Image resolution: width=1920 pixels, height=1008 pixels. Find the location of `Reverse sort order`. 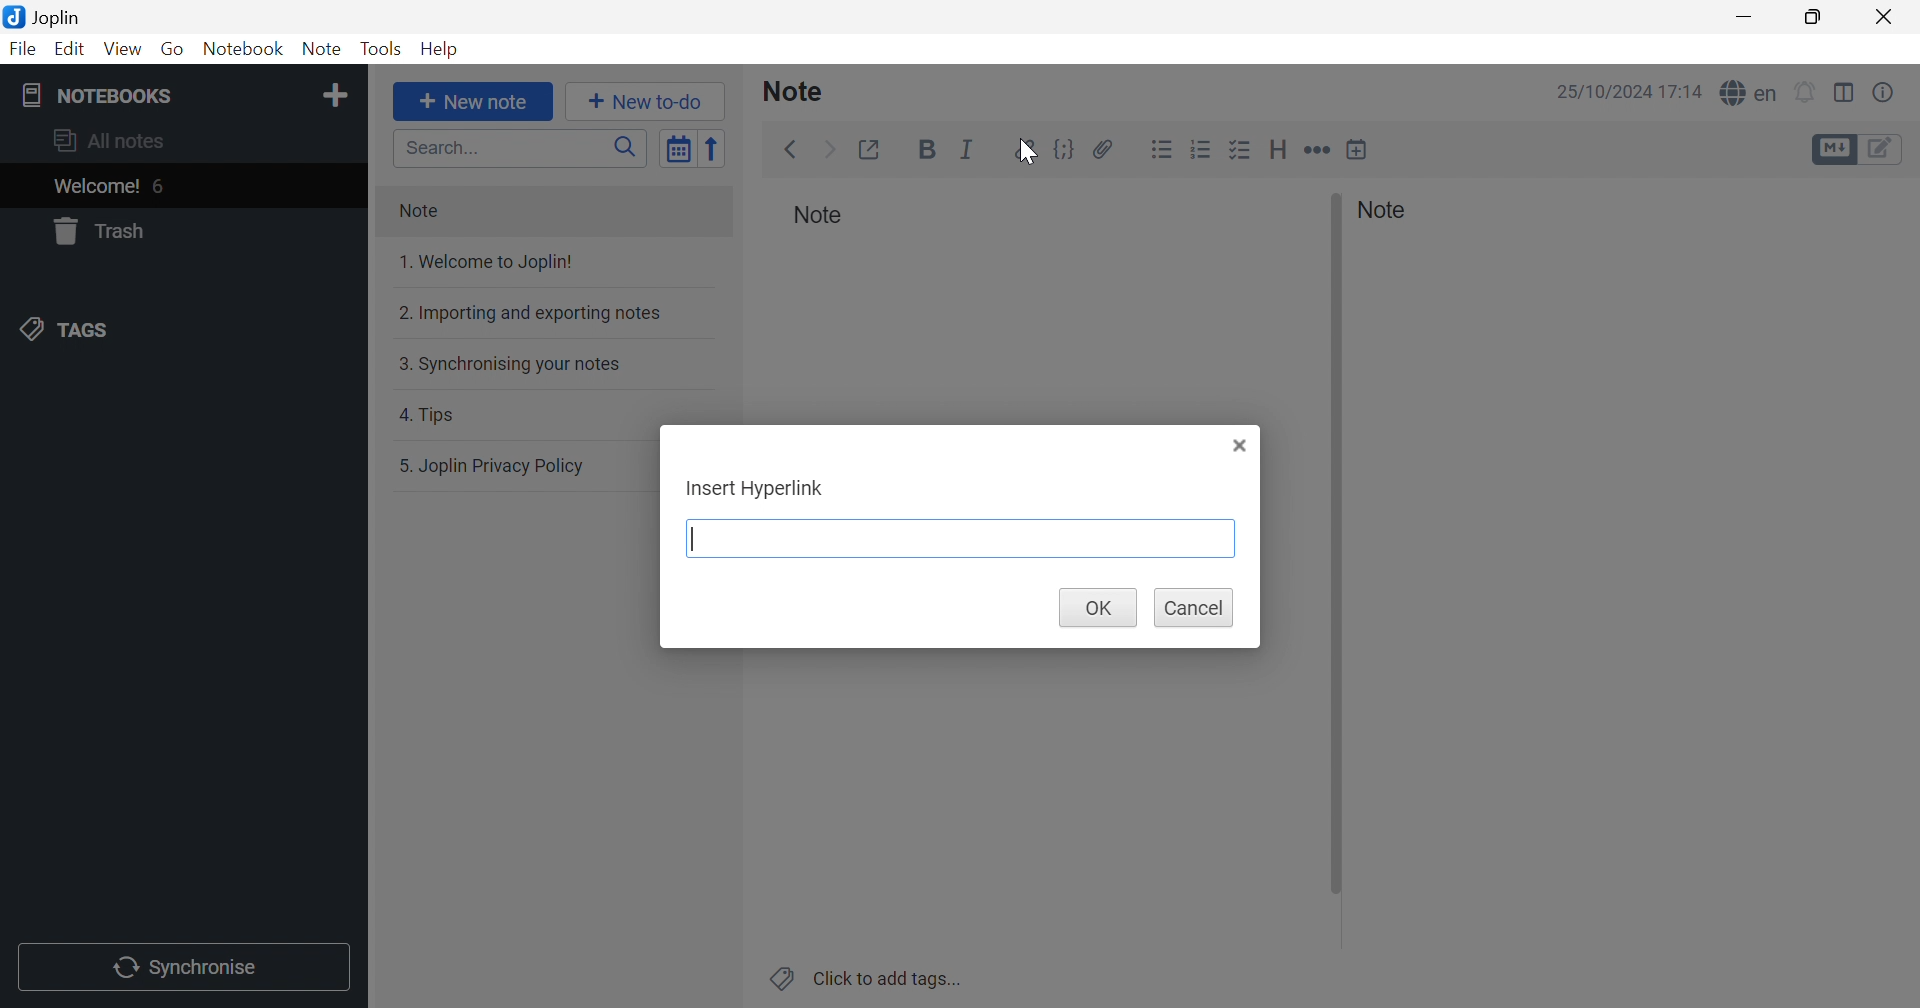

Reverse sort order is located at coordinates (717, 149).